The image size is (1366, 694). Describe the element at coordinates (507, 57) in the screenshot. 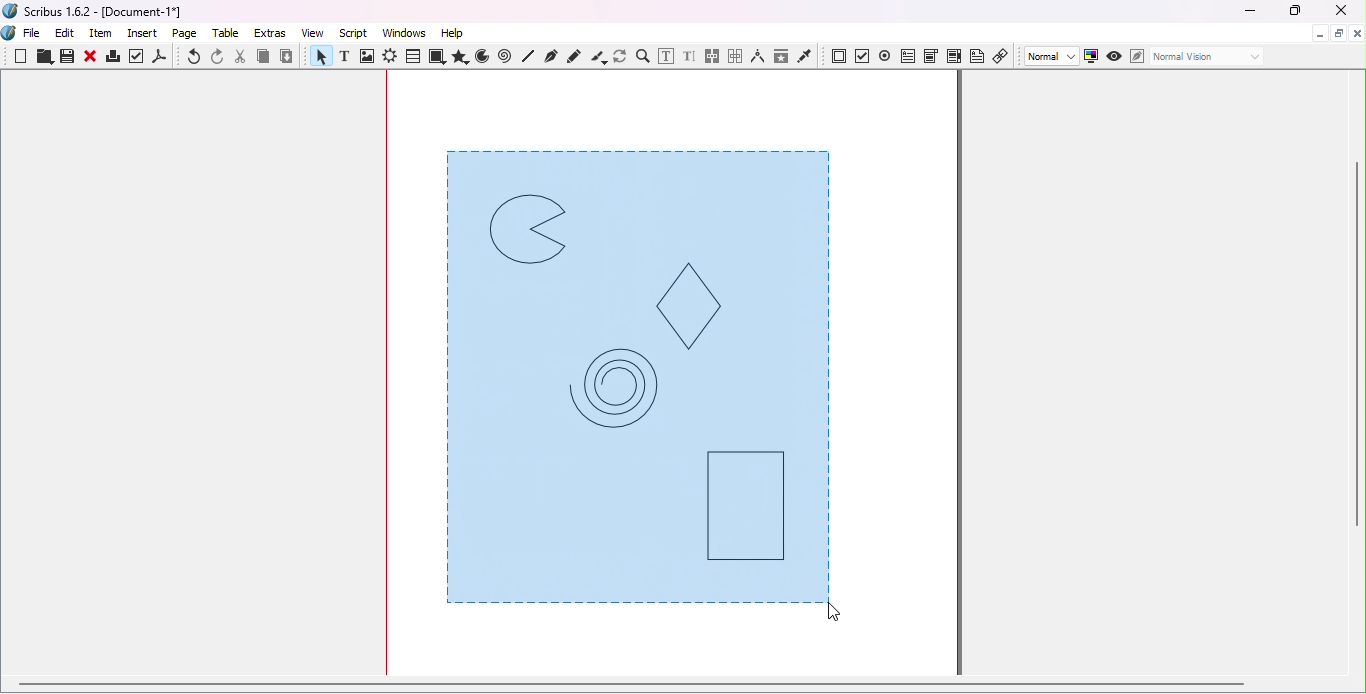

I see `Spiral` at that location.